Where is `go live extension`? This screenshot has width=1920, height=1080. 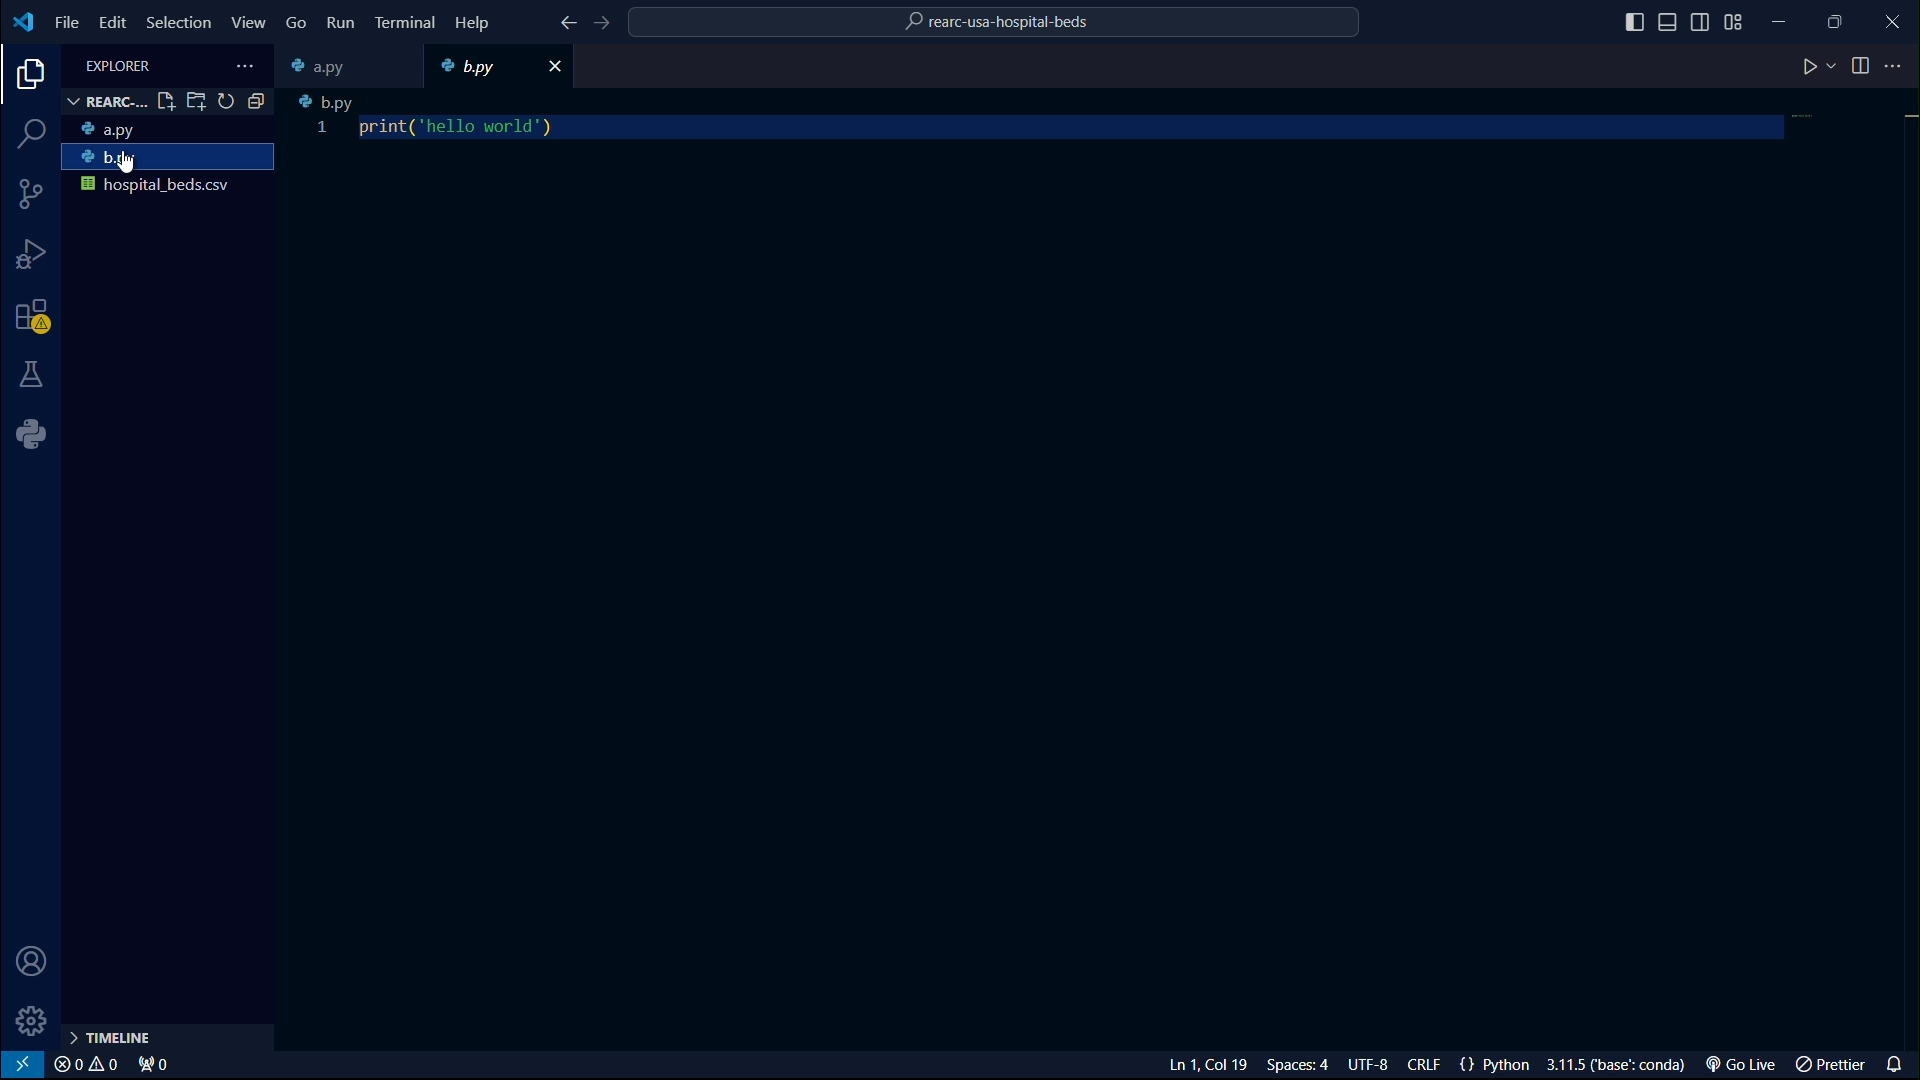 go live extension is located at coordinates (1737, 1064).